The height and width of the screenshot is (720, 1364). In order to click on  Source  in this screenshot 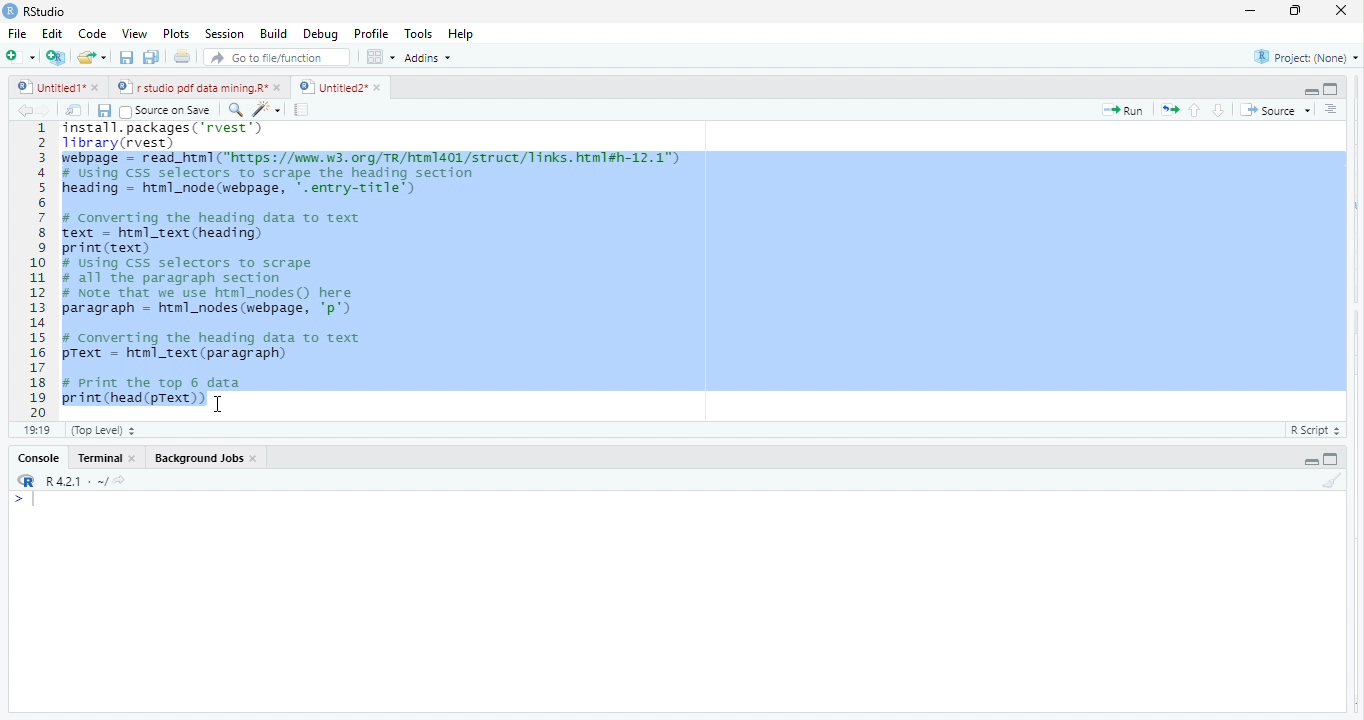, I will do `click(1276, 112)`.